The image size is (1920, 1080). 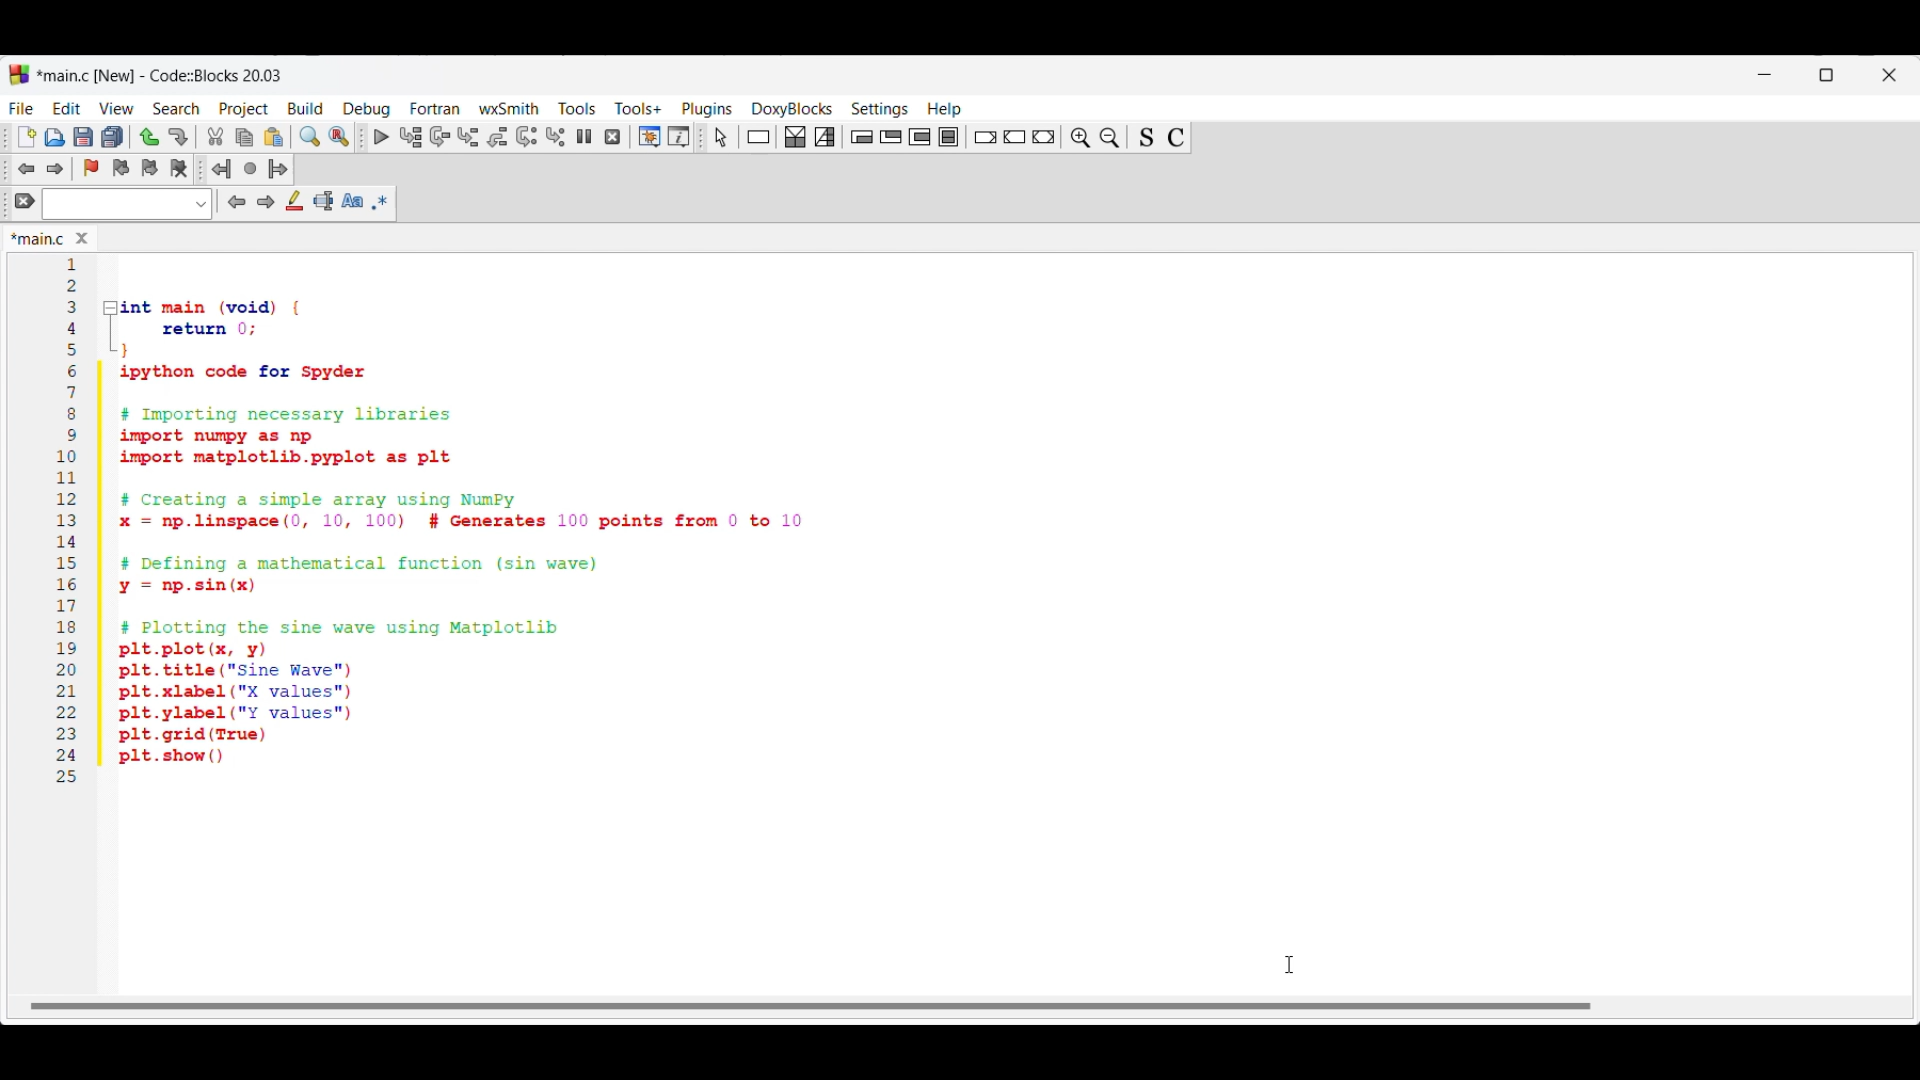 What do you see at coordinates (120, 168) in the screenshot?
I see `Previous bookmark` at bounding box center [120, 168].